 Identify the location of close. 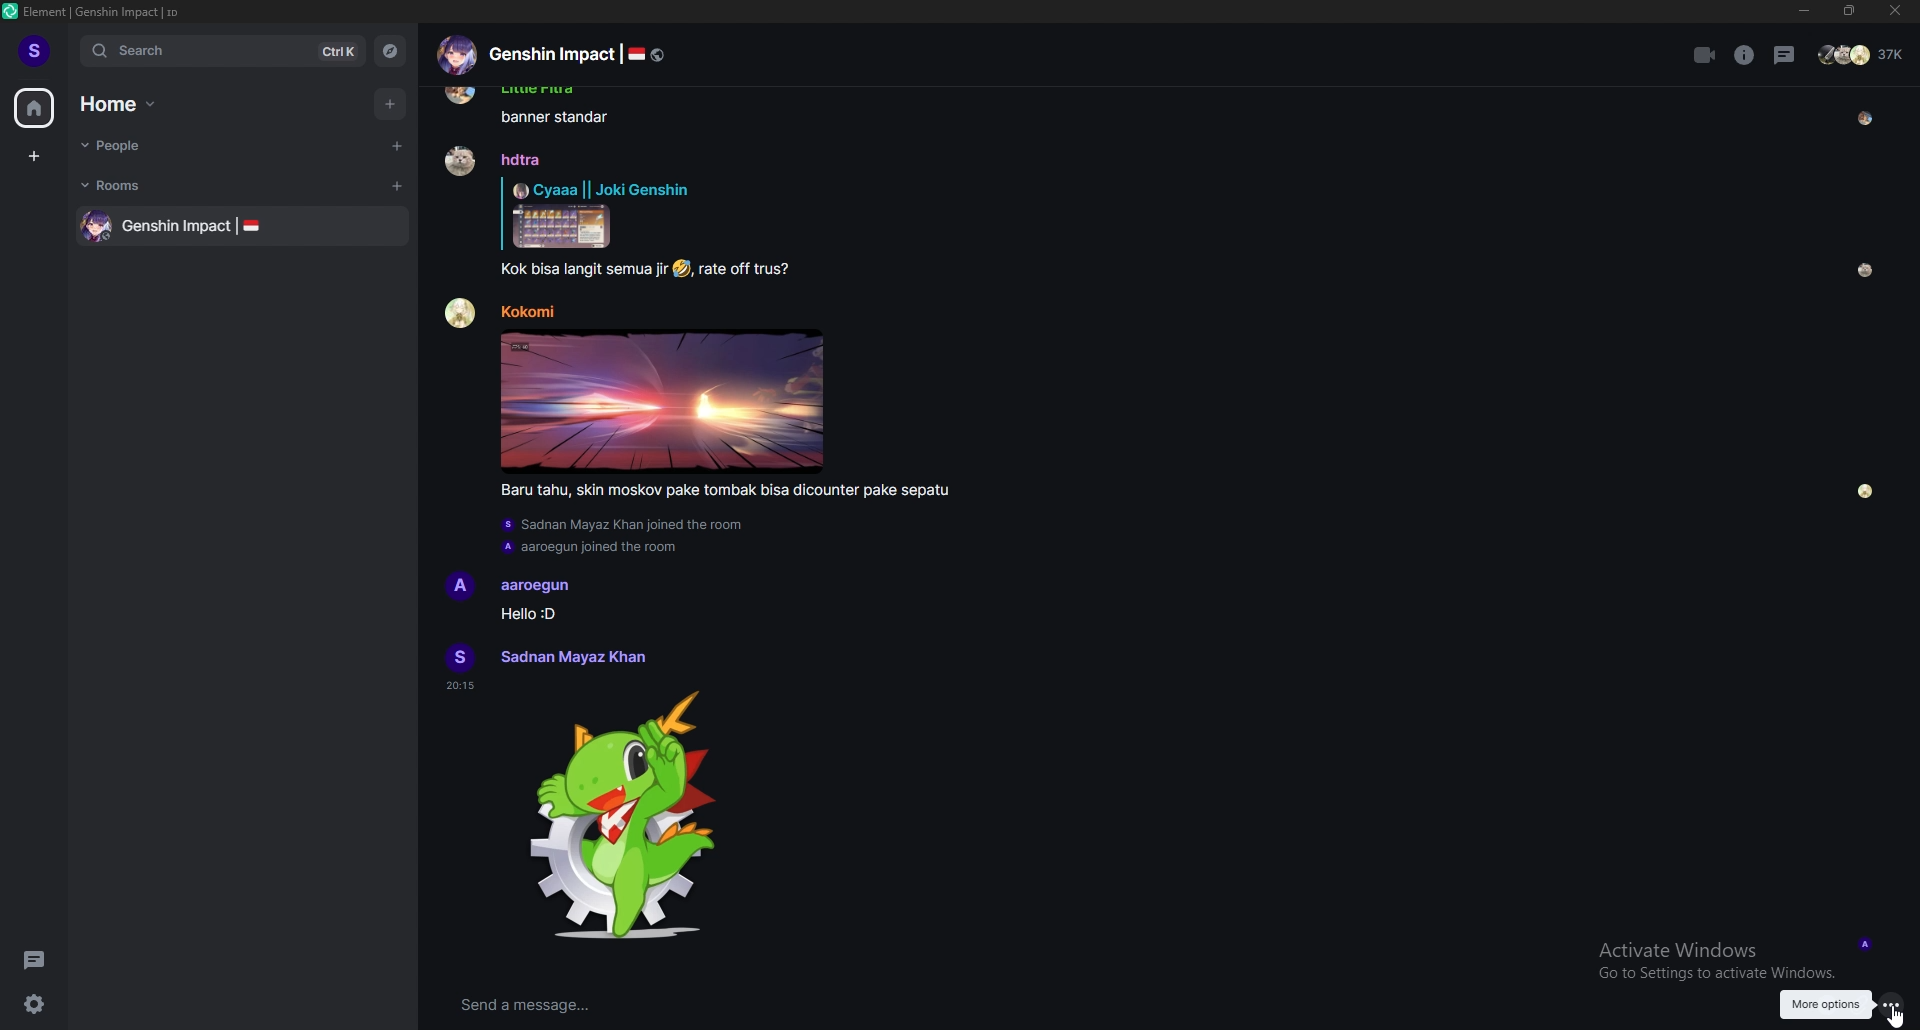
(1891, 11).